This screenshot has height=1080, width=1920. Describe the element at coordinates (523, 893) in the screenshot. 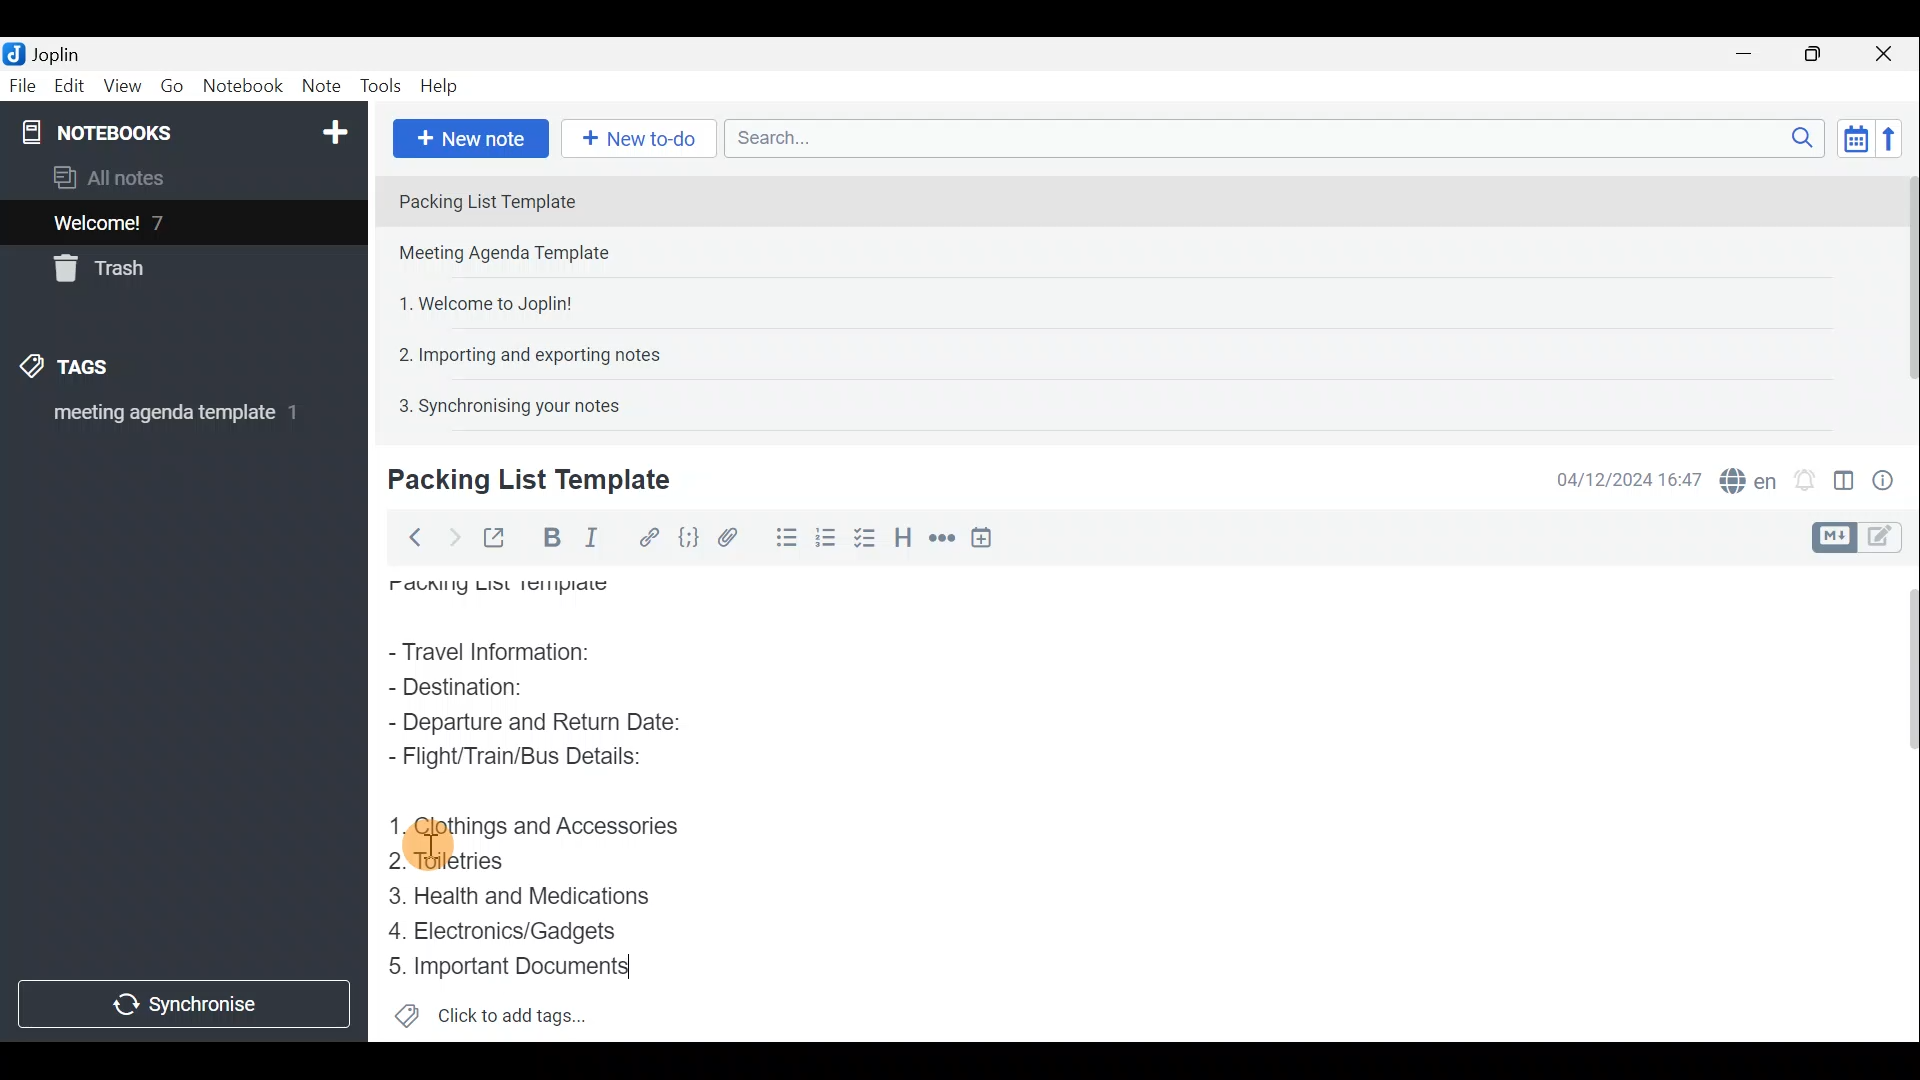

I see `Health and Medications` at that location.